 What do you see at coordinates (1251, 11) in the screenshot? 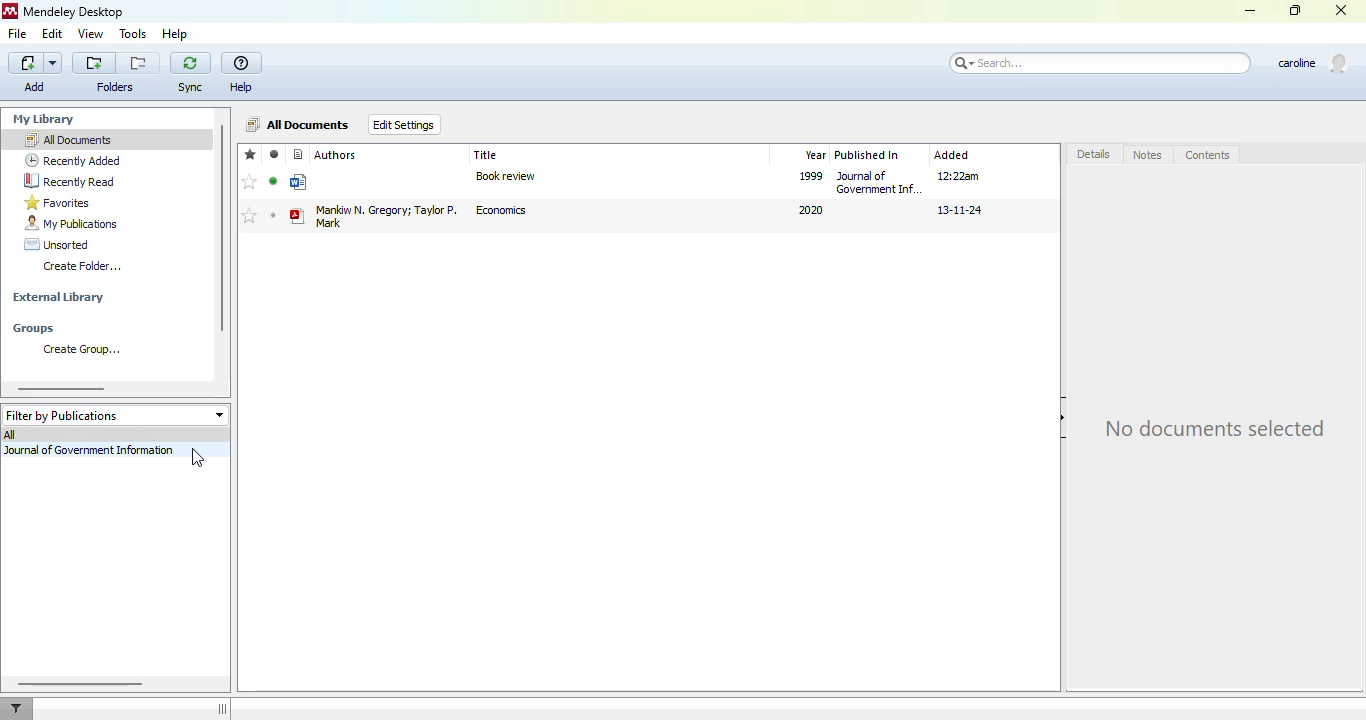
I see `minimize` at bounding box center [1251, 11].